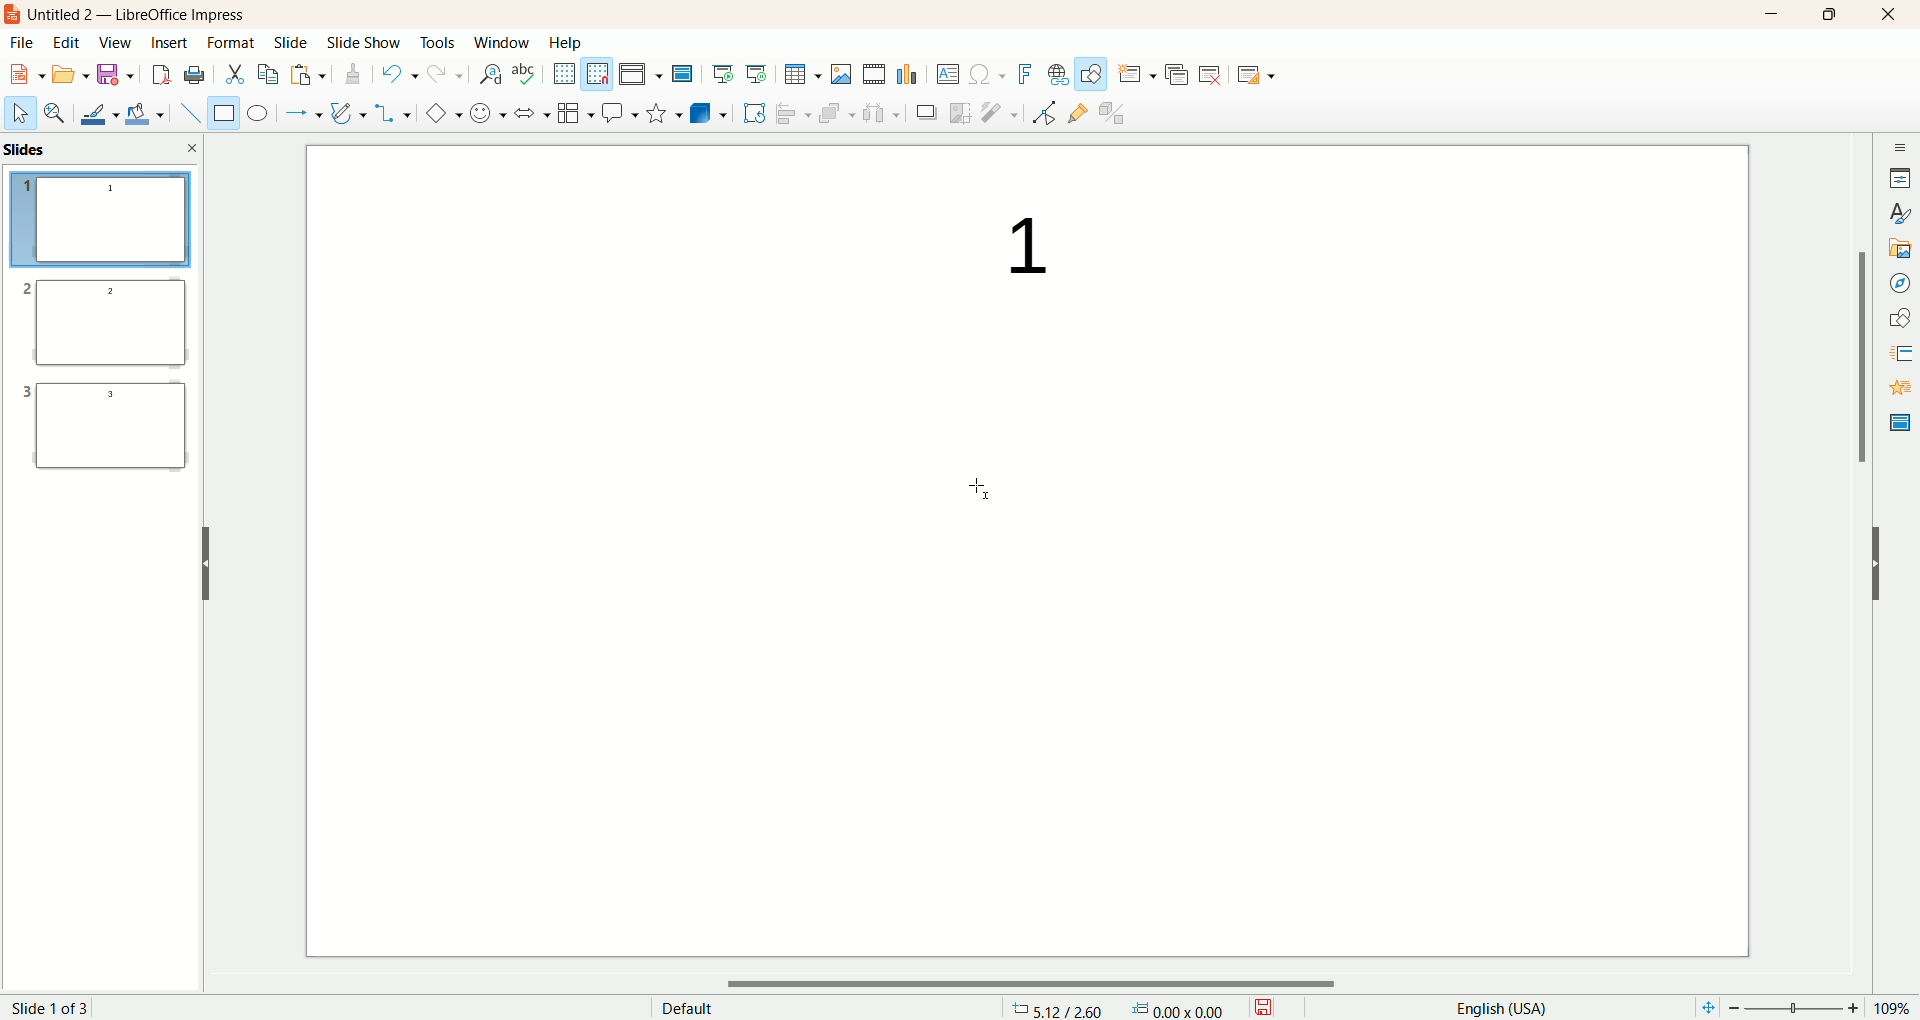 The image size is (1920, 1020). I want to click on start from first slide, so click(724, 71).